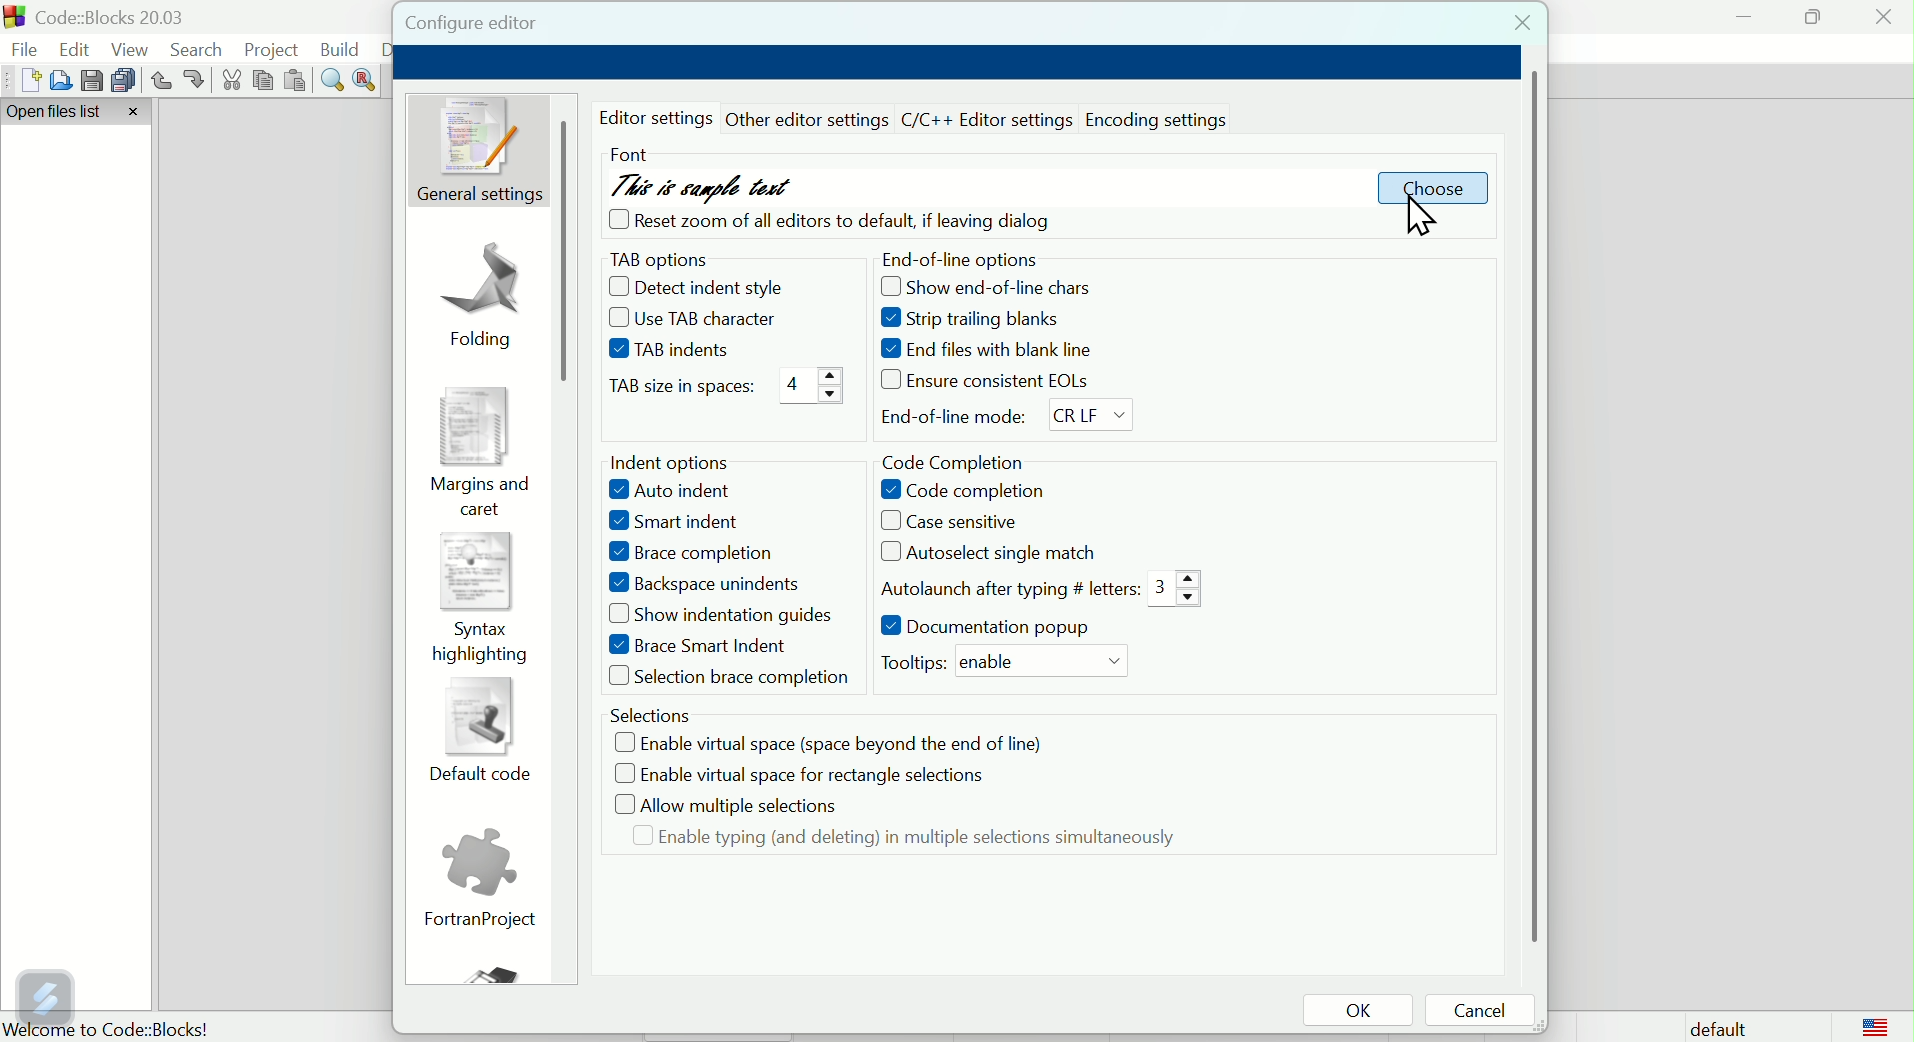 The height and width of the screenshot is (1042, 1914). Describe the element at coordinates (669, 348) in the screenshot. I see `Tab Indents` at that location.